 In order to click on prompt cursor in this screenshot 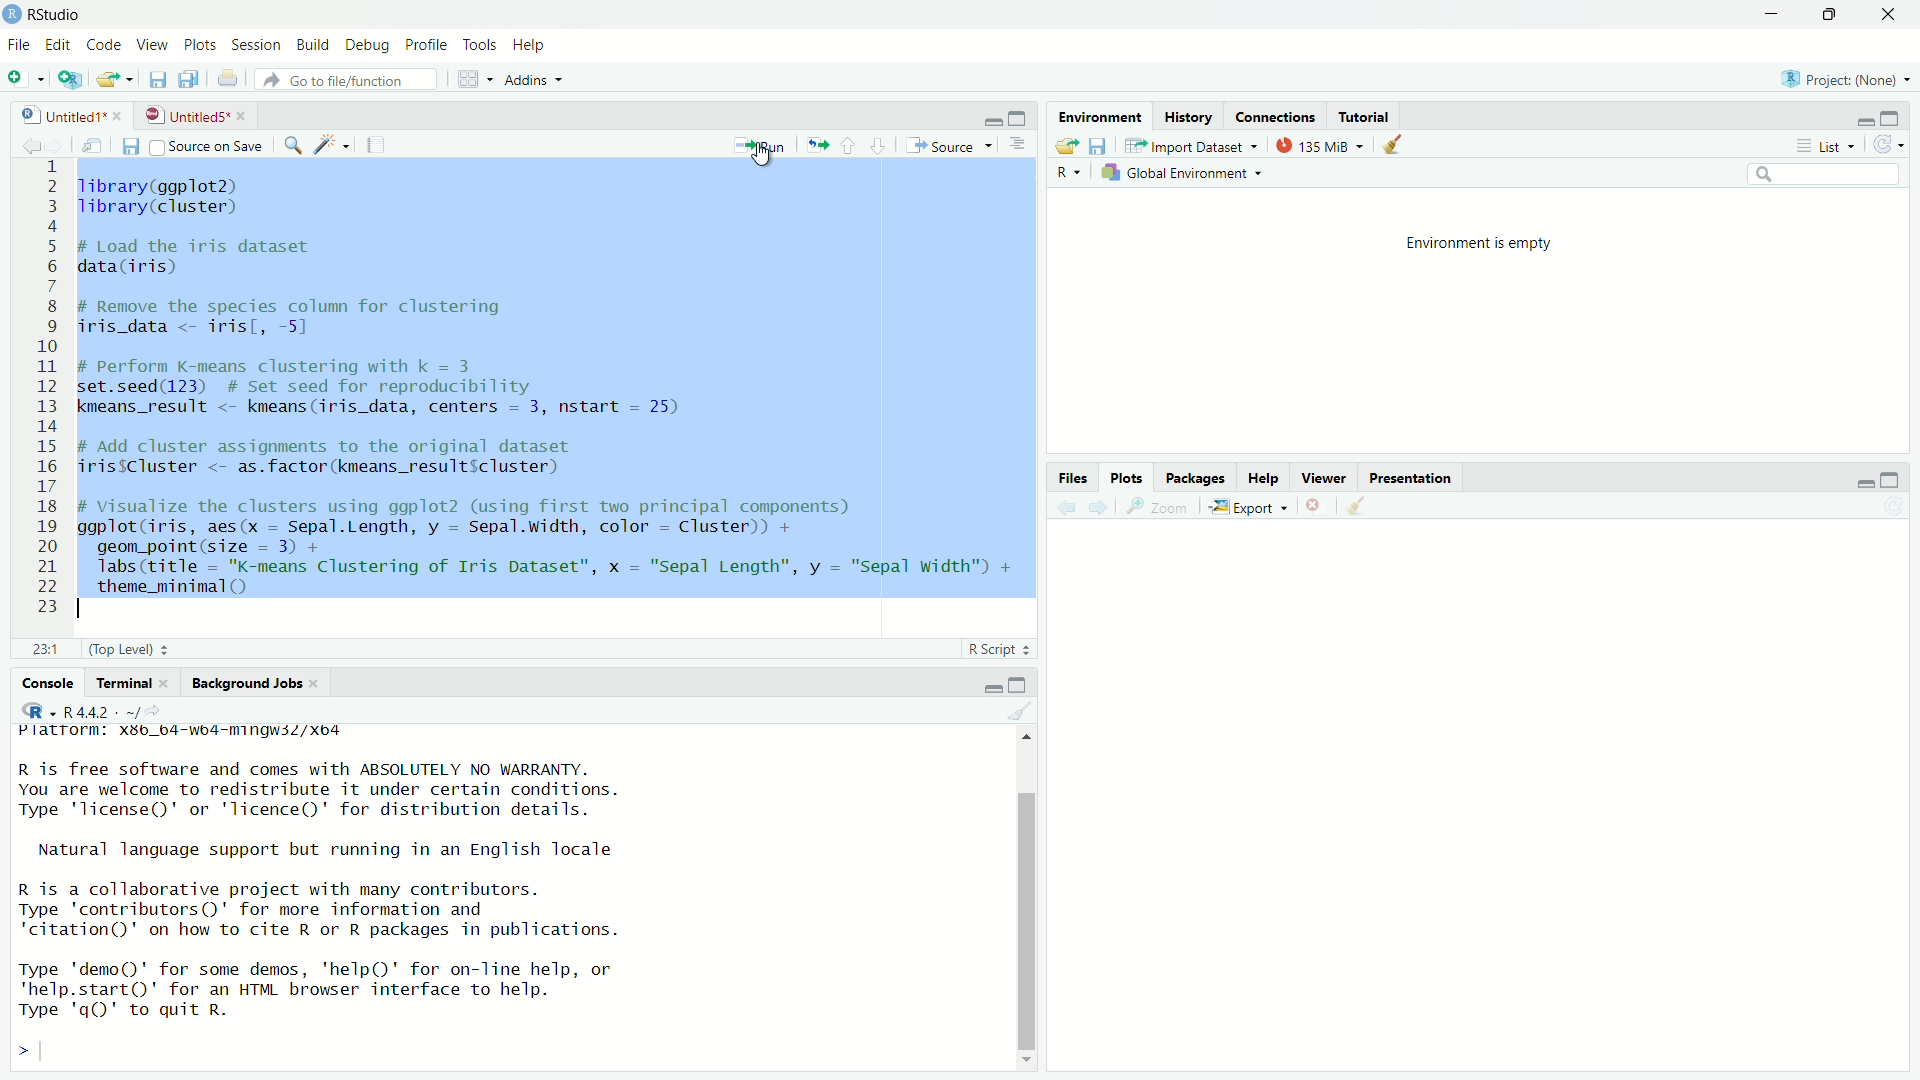, I will do `click(17, 1054)`.